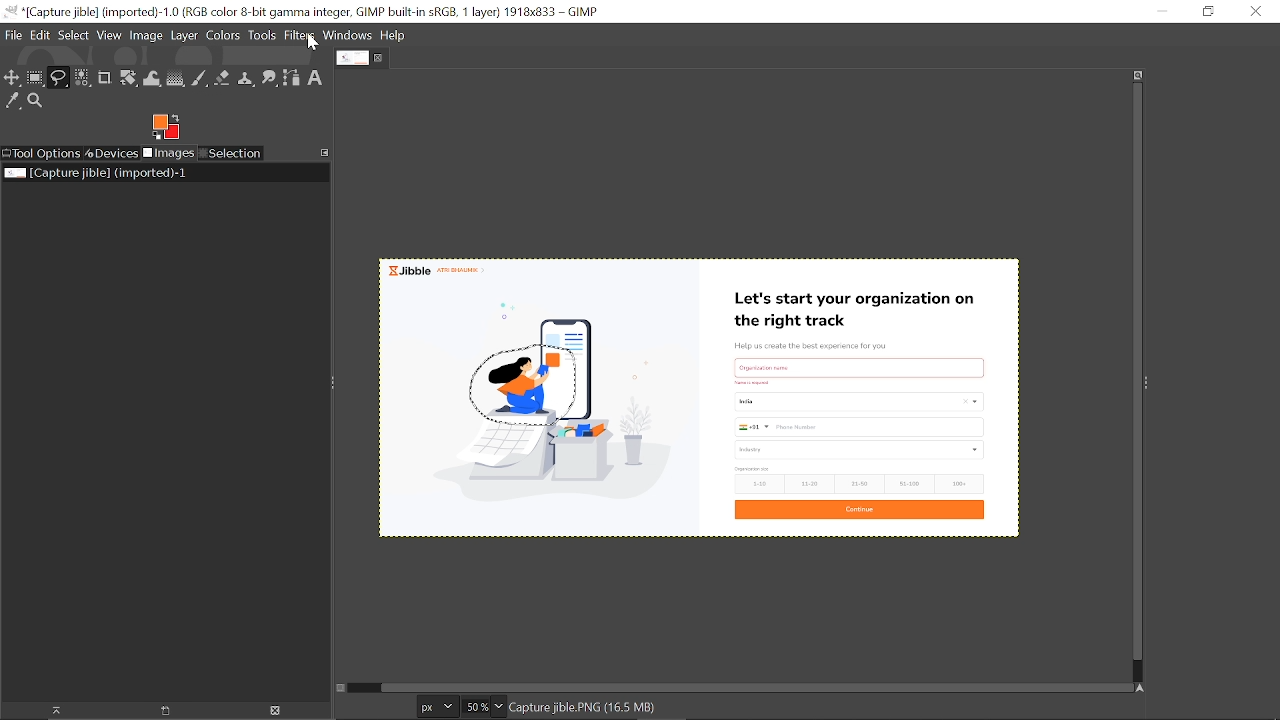  Describe the element at coordinates (98, 173) in the screenshot. I see `Current image` at that location.